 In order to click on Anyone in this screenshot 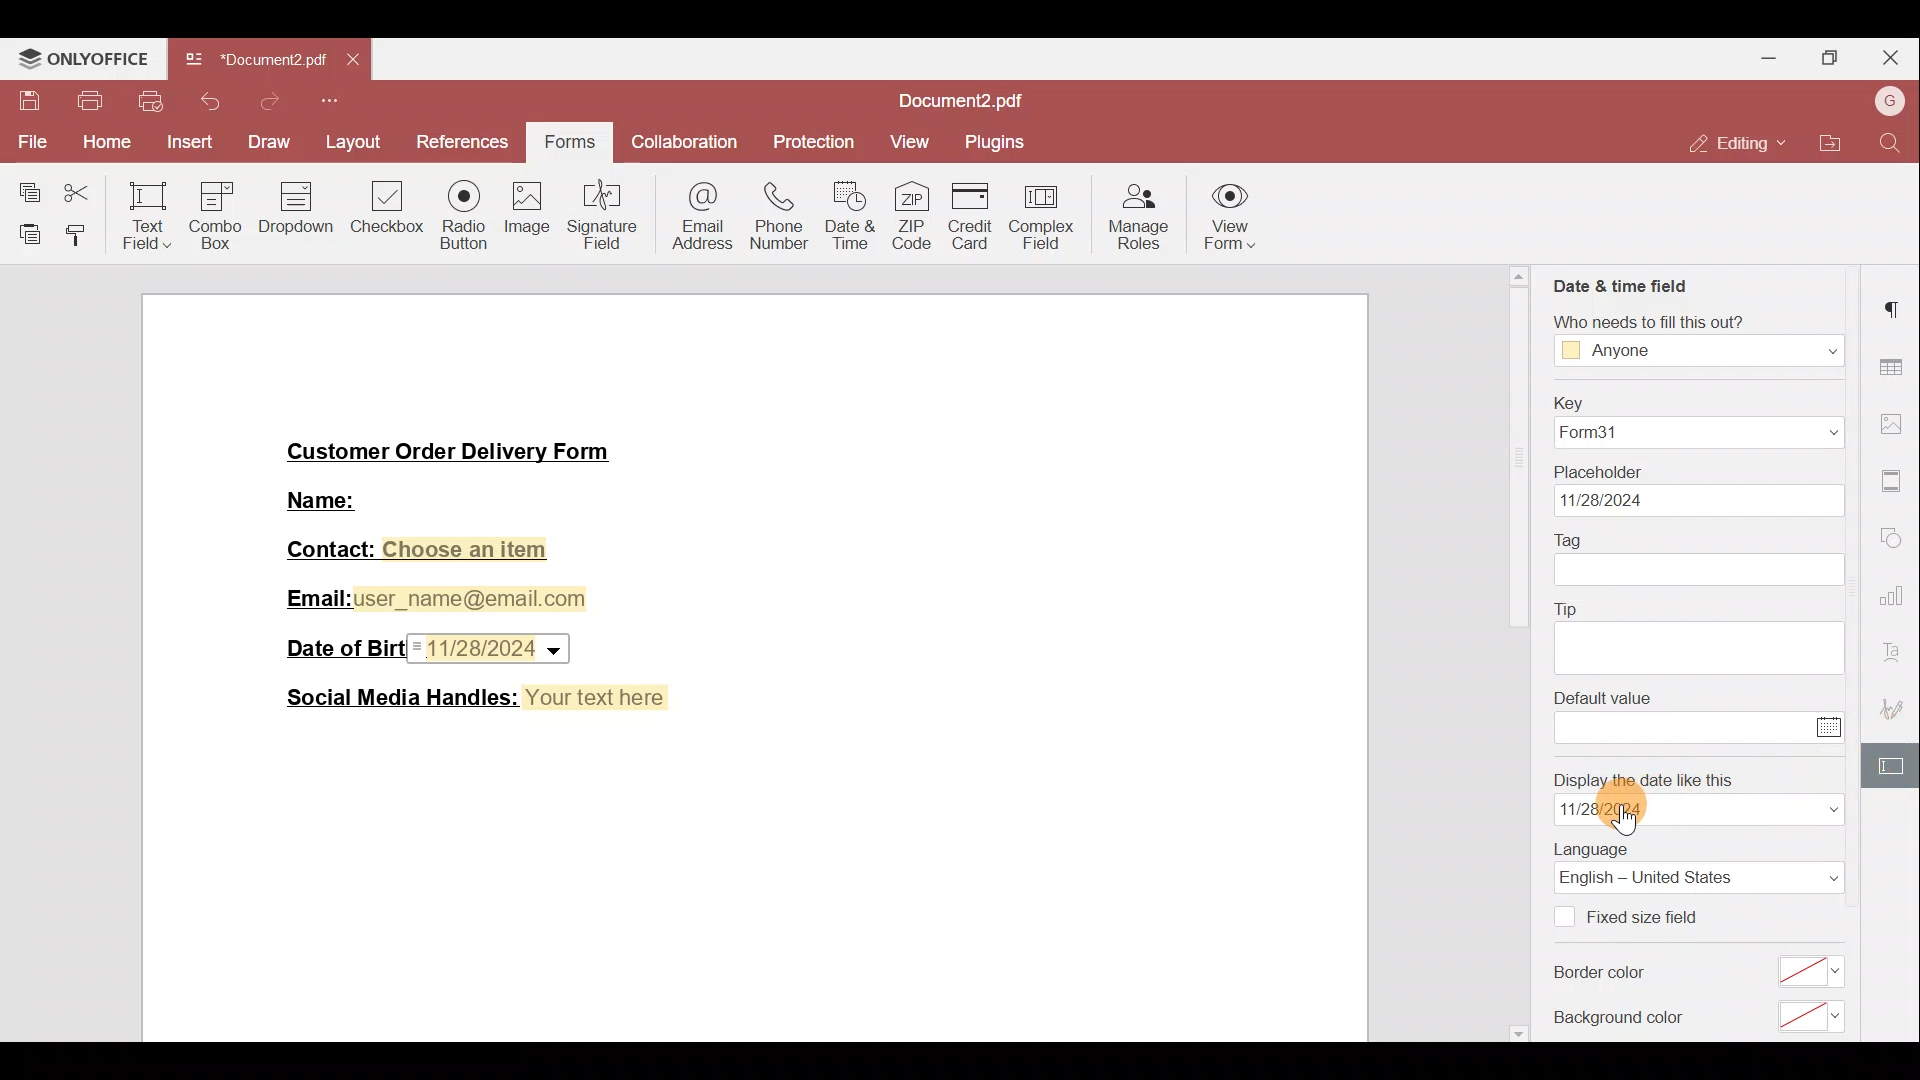, I will do `click(1701, 350)`.